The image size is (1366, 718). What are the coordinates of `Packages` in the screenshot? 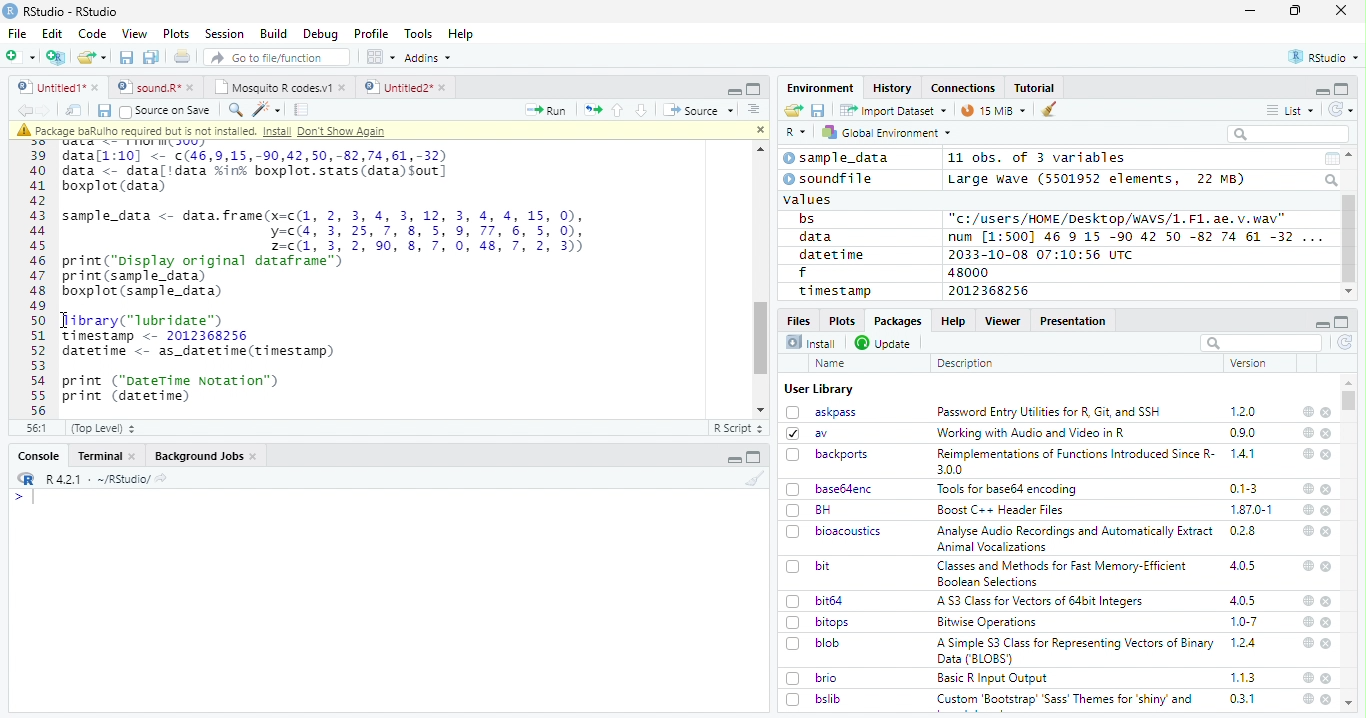 It's located at (896, 321).